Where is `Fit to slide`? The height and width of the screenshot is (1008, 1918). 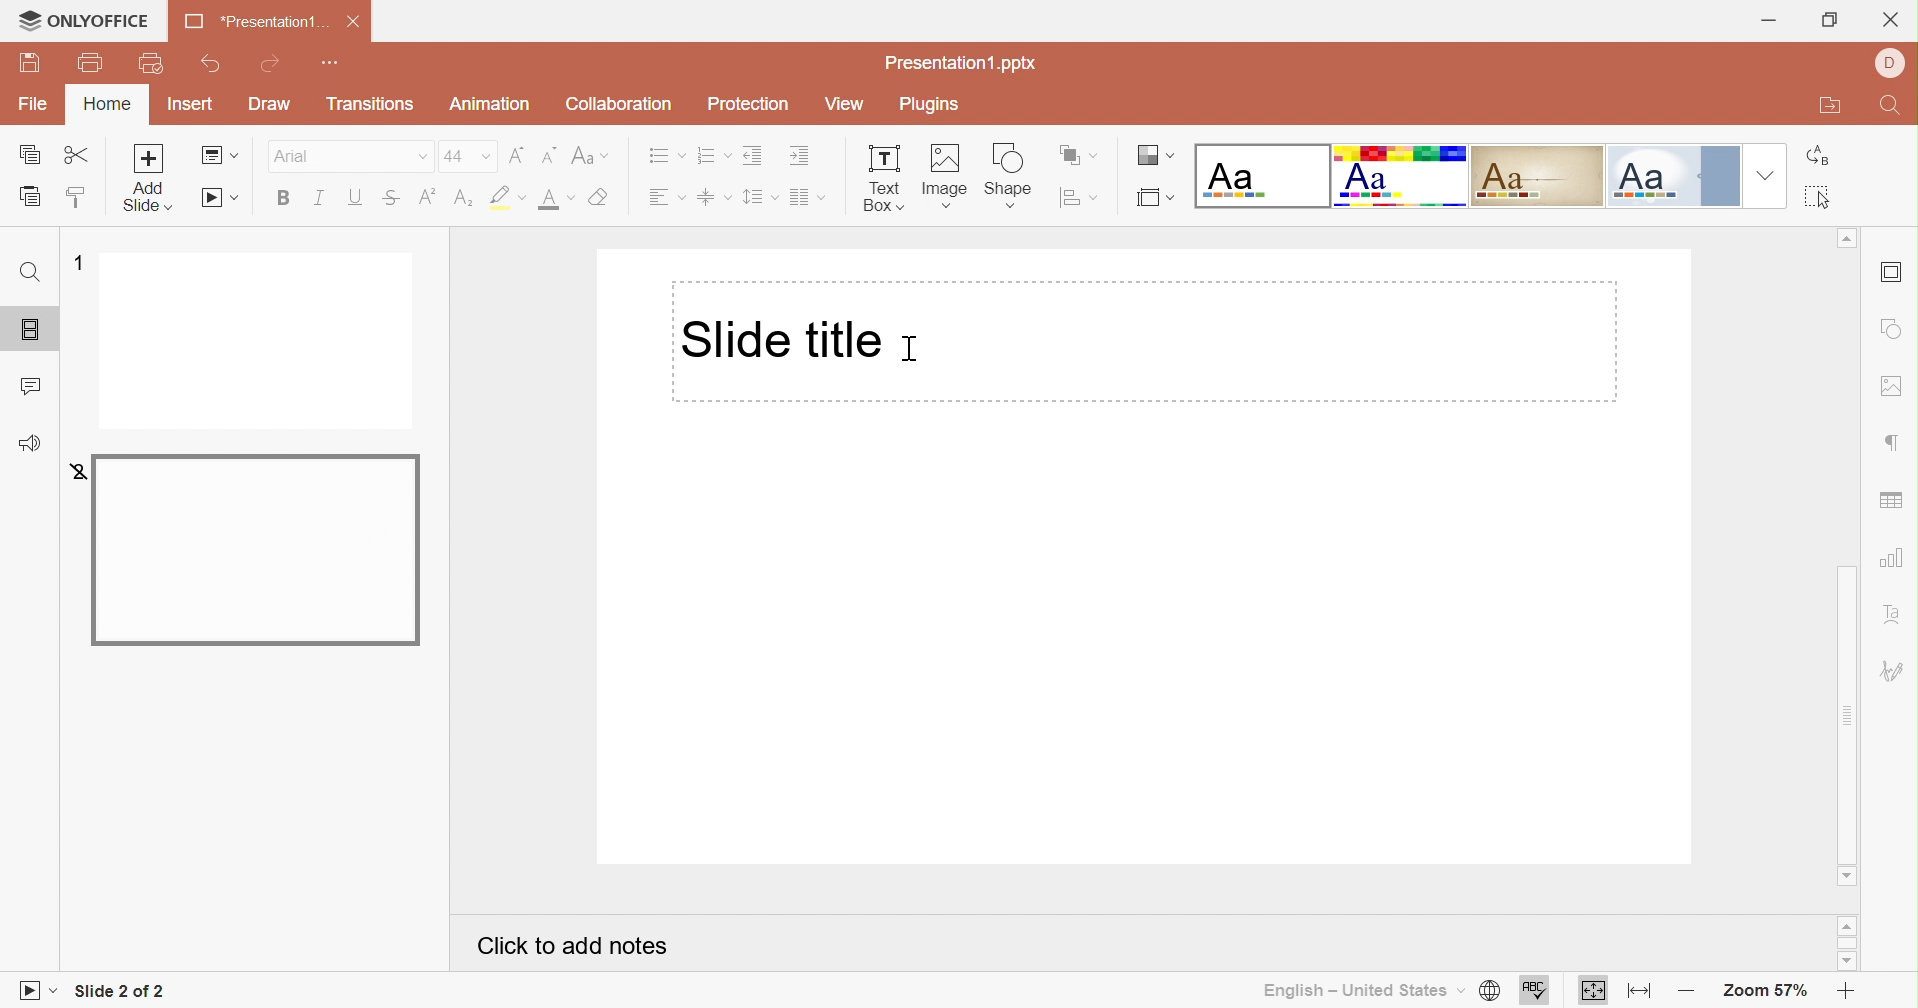
Fit to slide is located at coordinates (1593, 992).